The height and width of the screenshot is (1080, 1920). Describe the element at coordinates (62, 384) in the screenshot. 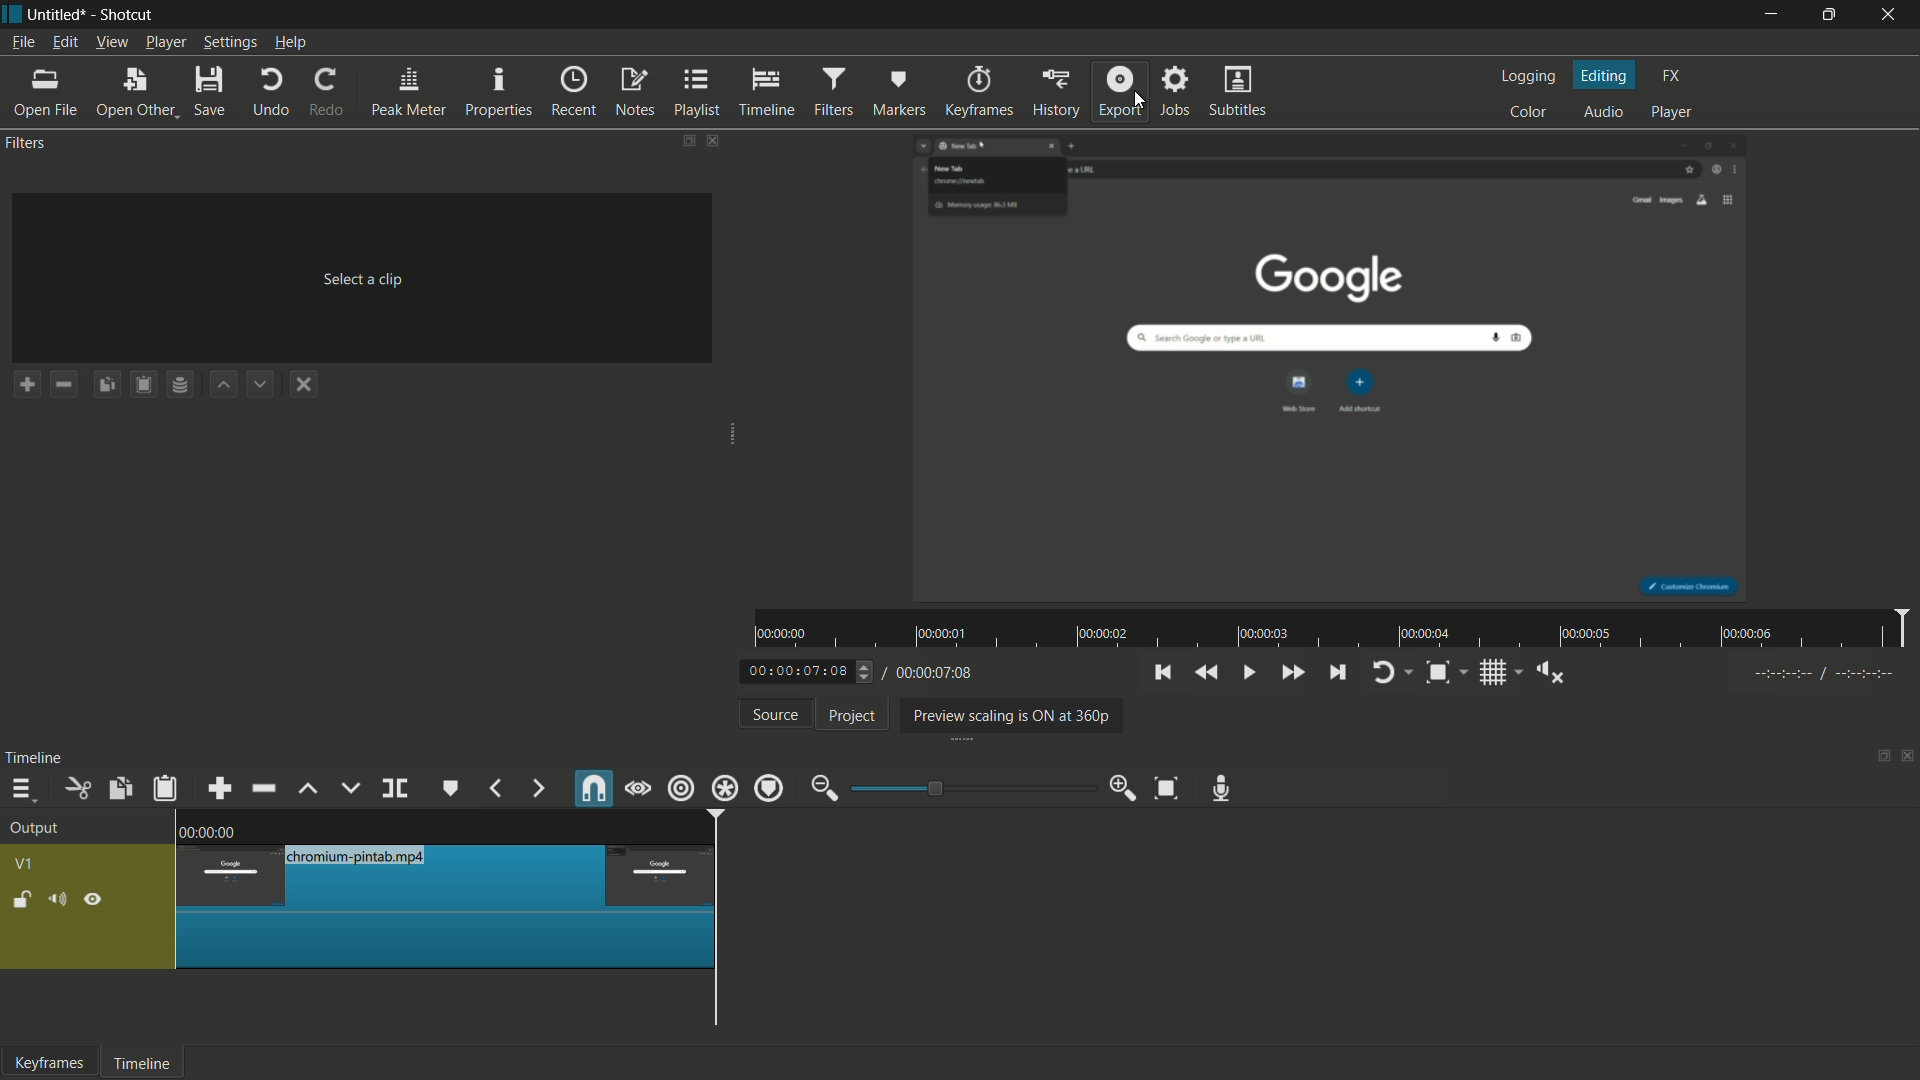

I see `remove a filter` at that location.